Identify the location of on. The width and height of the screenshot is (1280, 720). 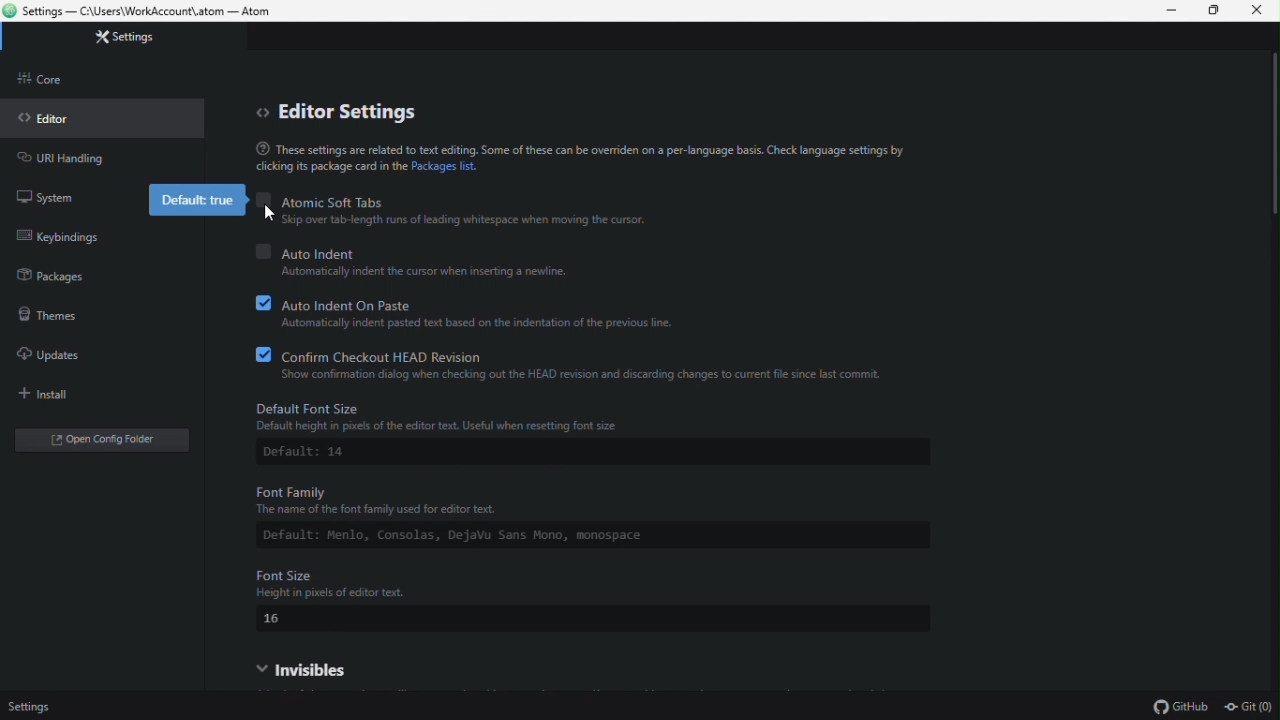
(264, 353).